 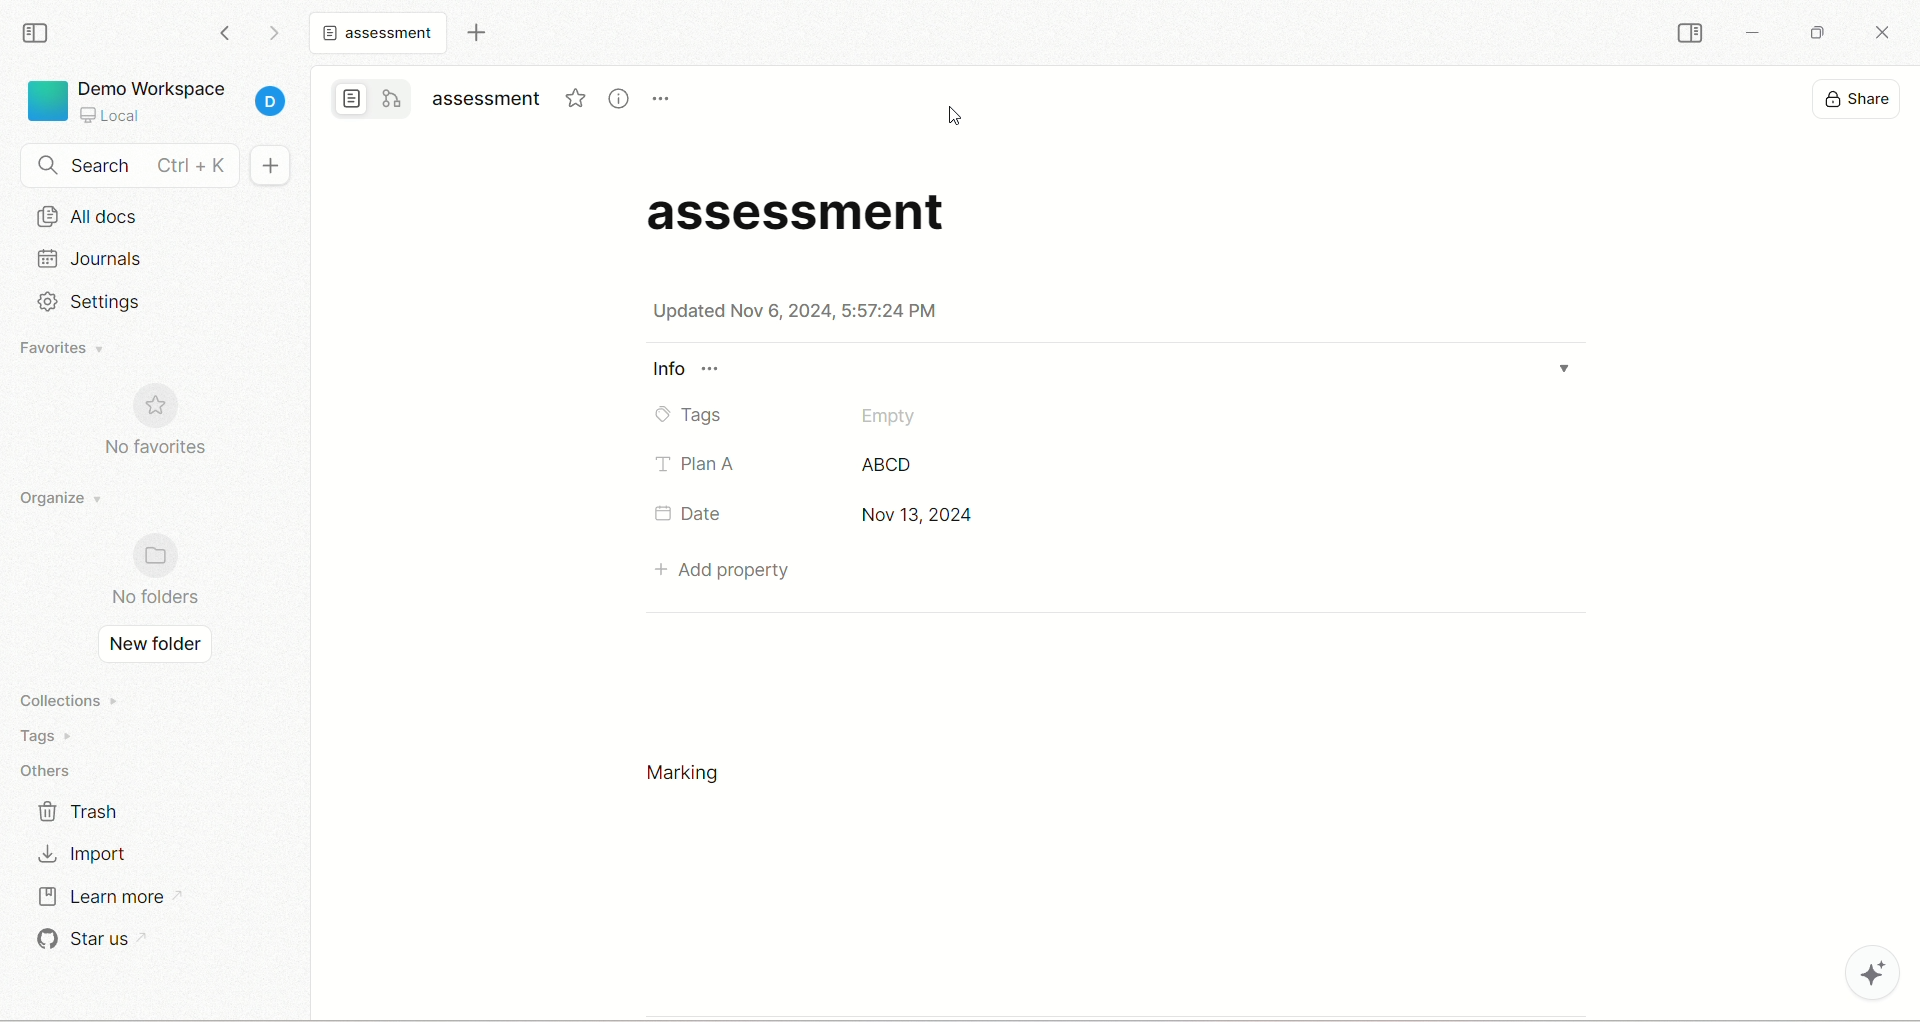 I want to click on star us, so click(x=86, y=941).